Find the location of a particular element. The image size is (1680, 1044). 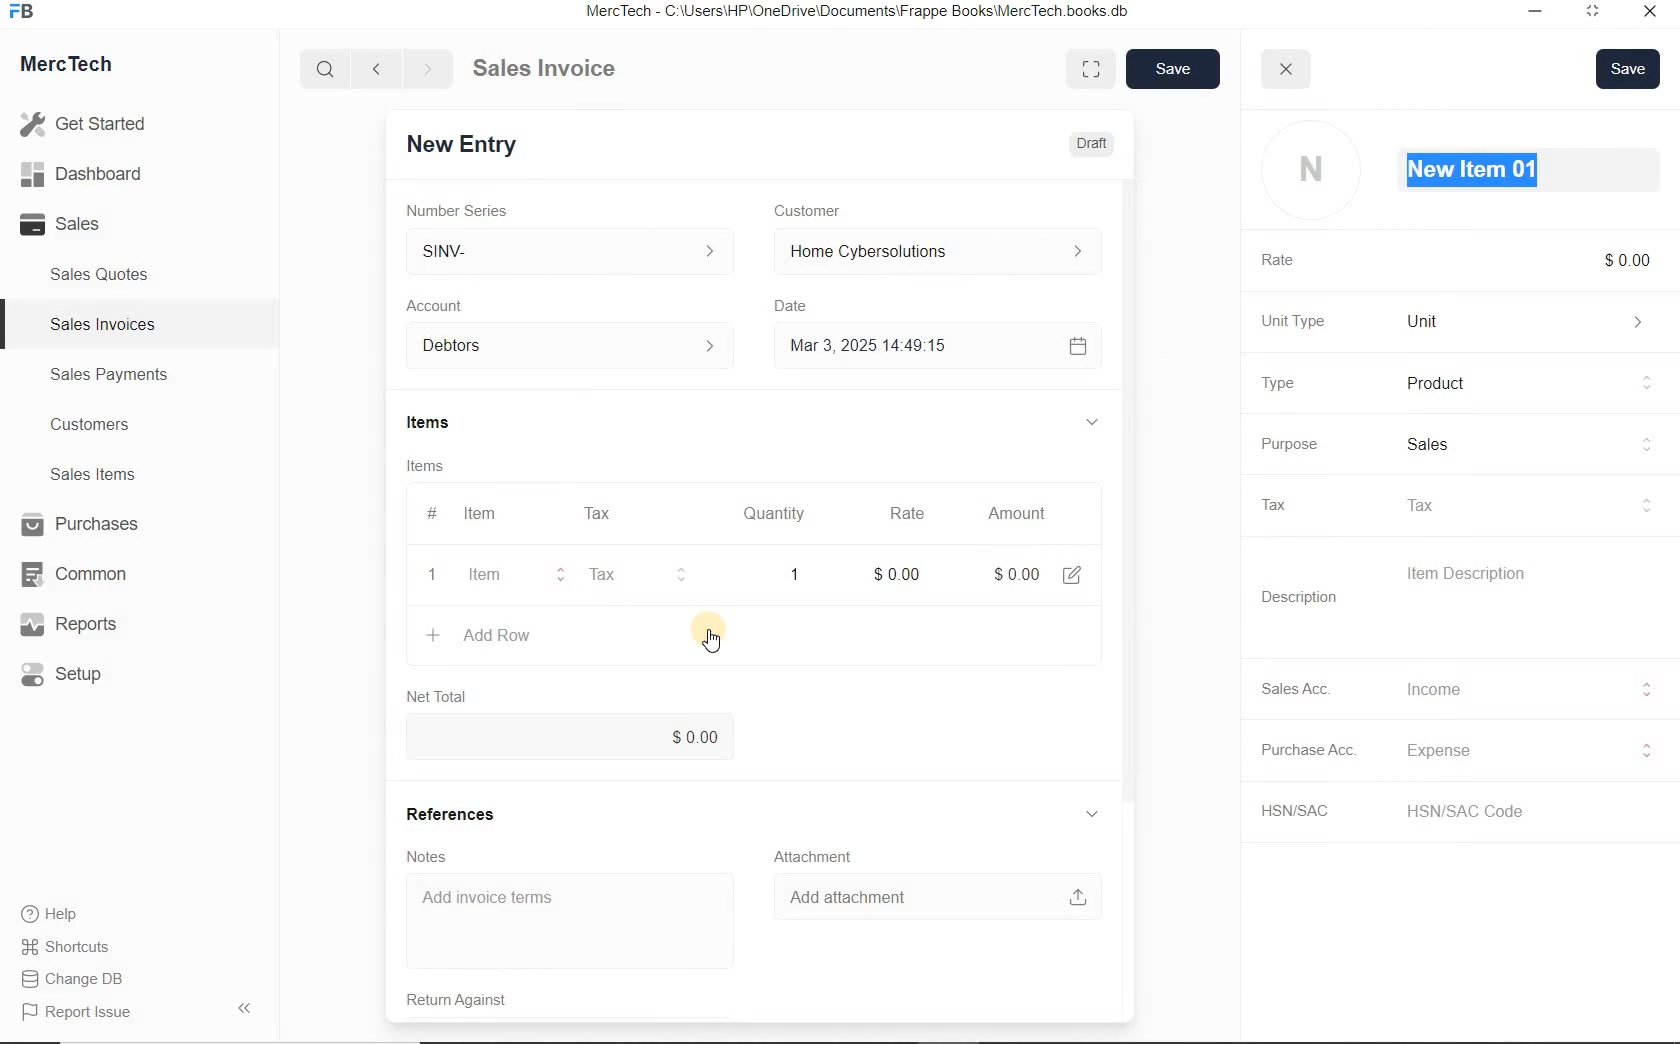

item line number is located at coordinates (434, 547).